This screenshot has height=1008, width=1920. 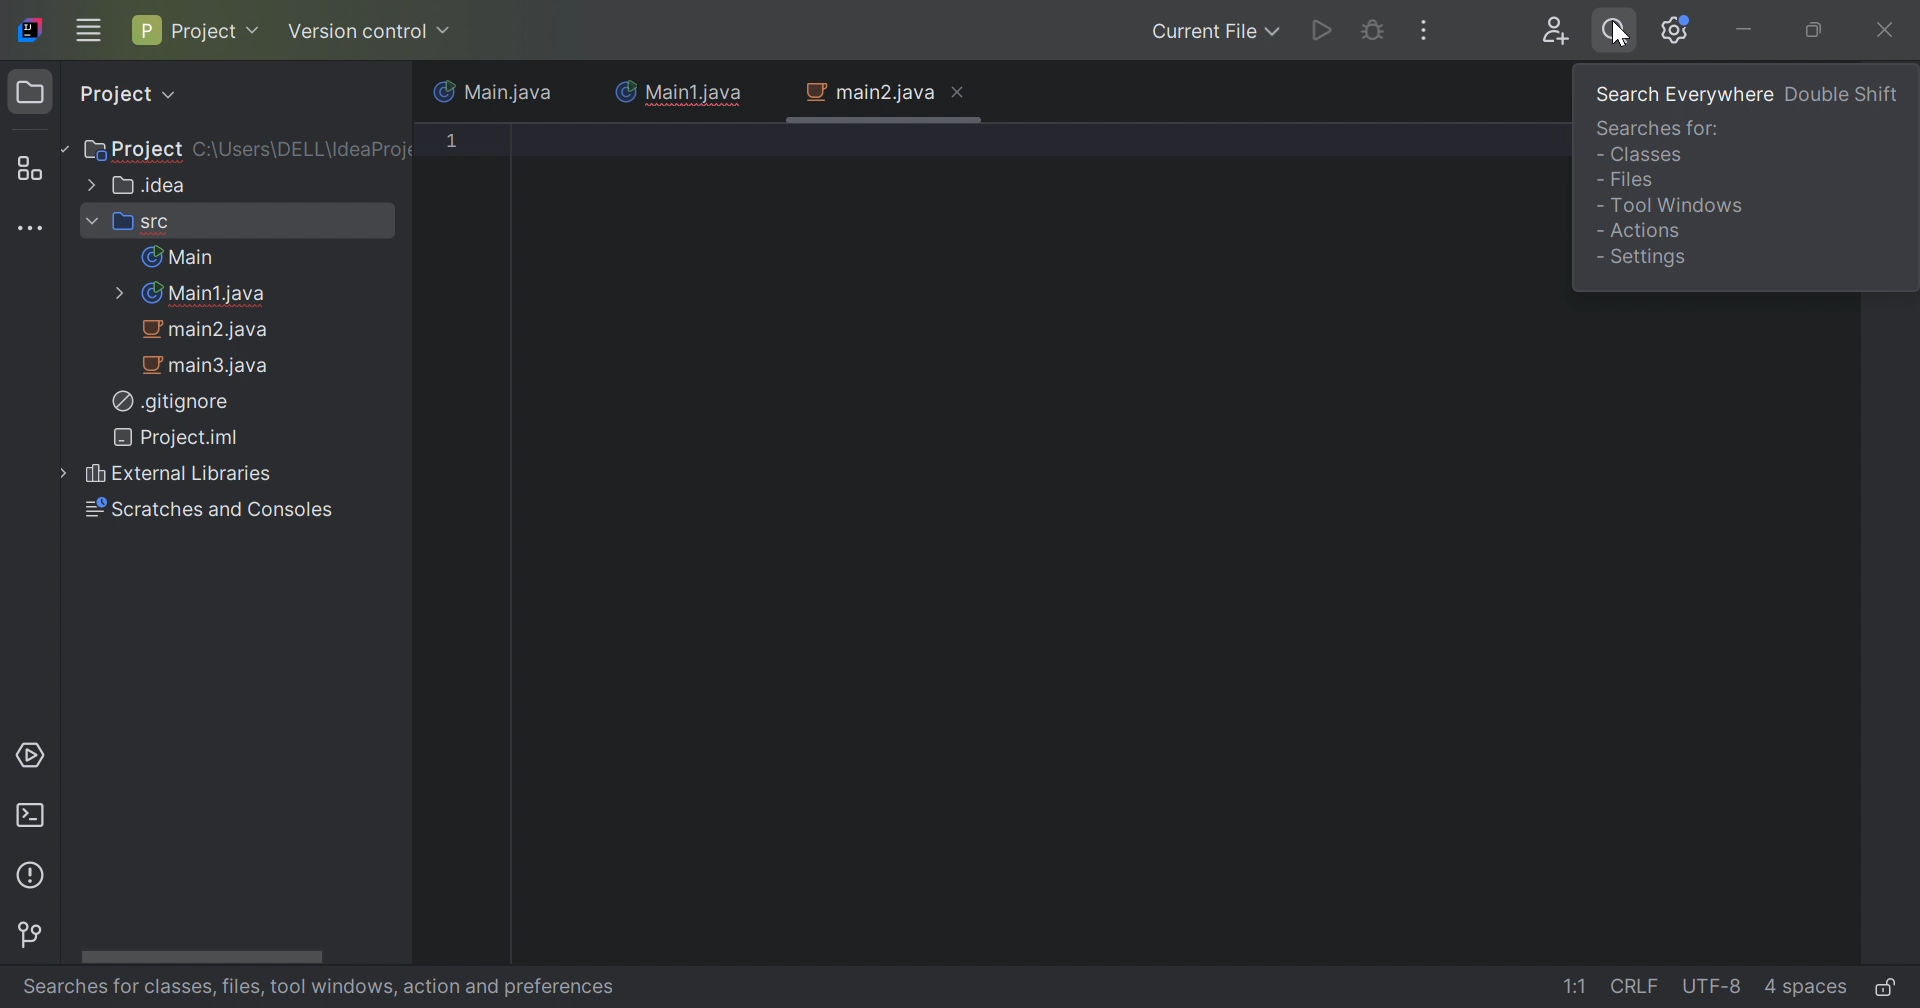 What do you see at coordinates (1321, 31) in the screenshot?
I see `Run` at bounding box center [1321, 31].